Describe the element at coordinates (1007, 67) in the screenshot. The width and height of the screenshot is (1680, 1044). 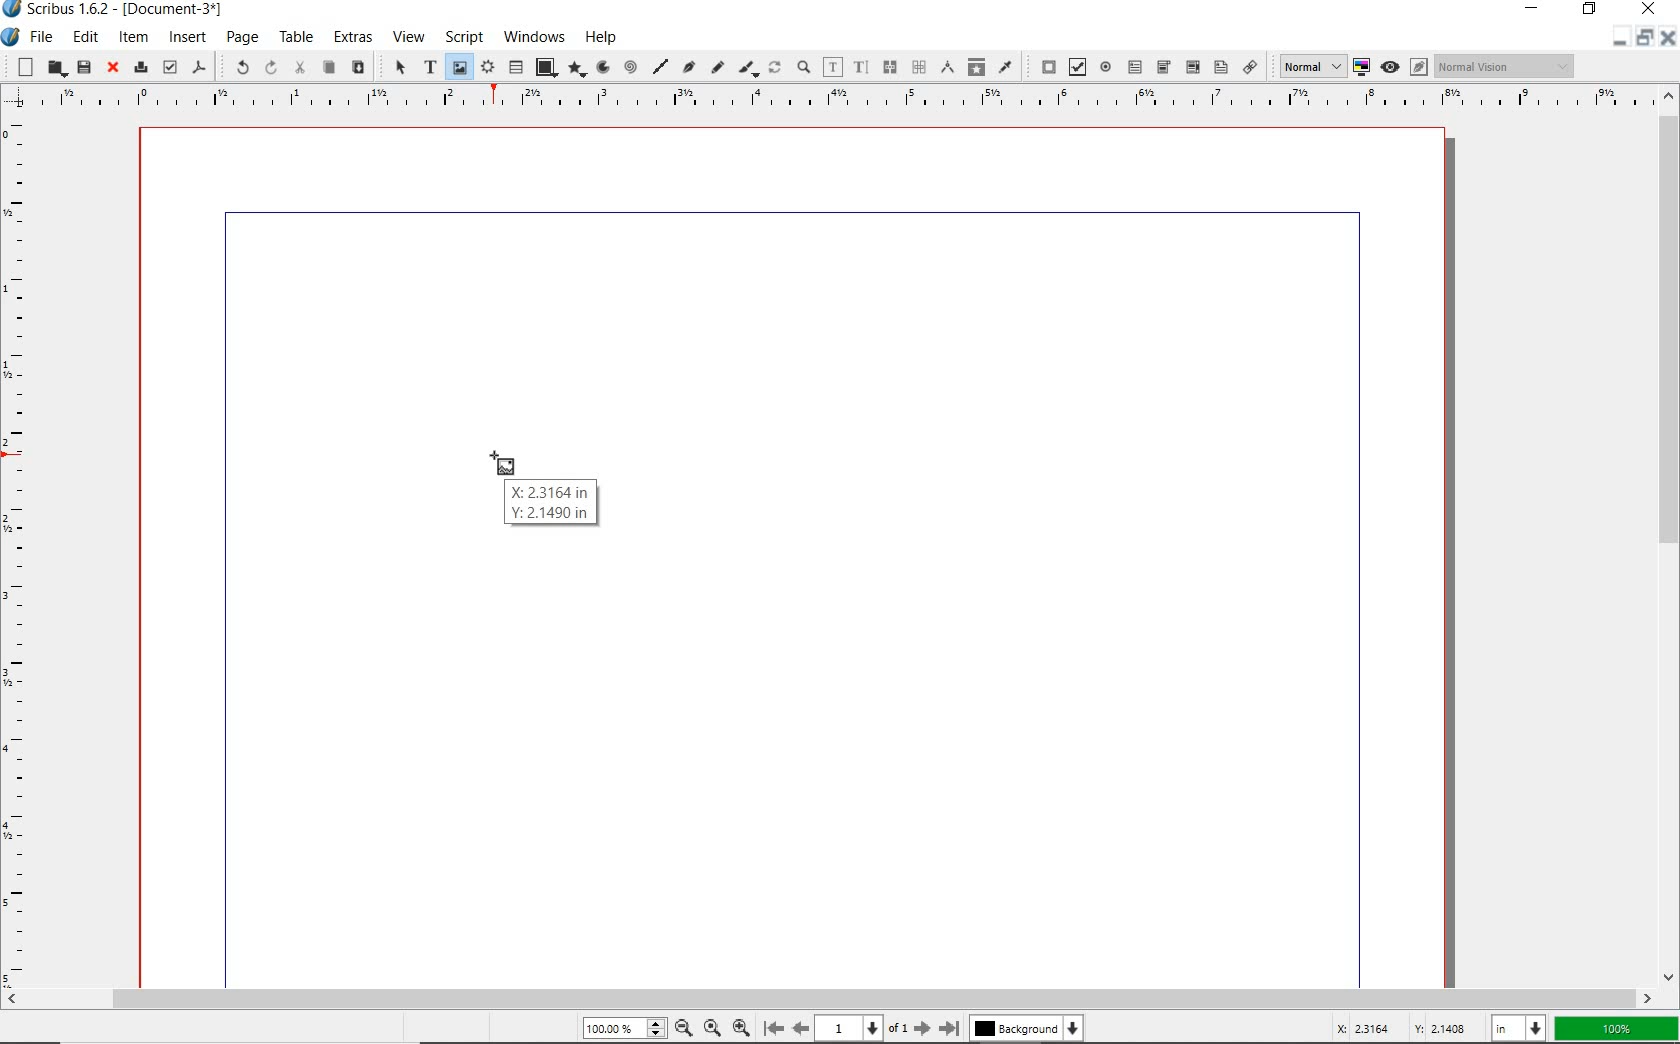
I see `eye dropper` at that location.